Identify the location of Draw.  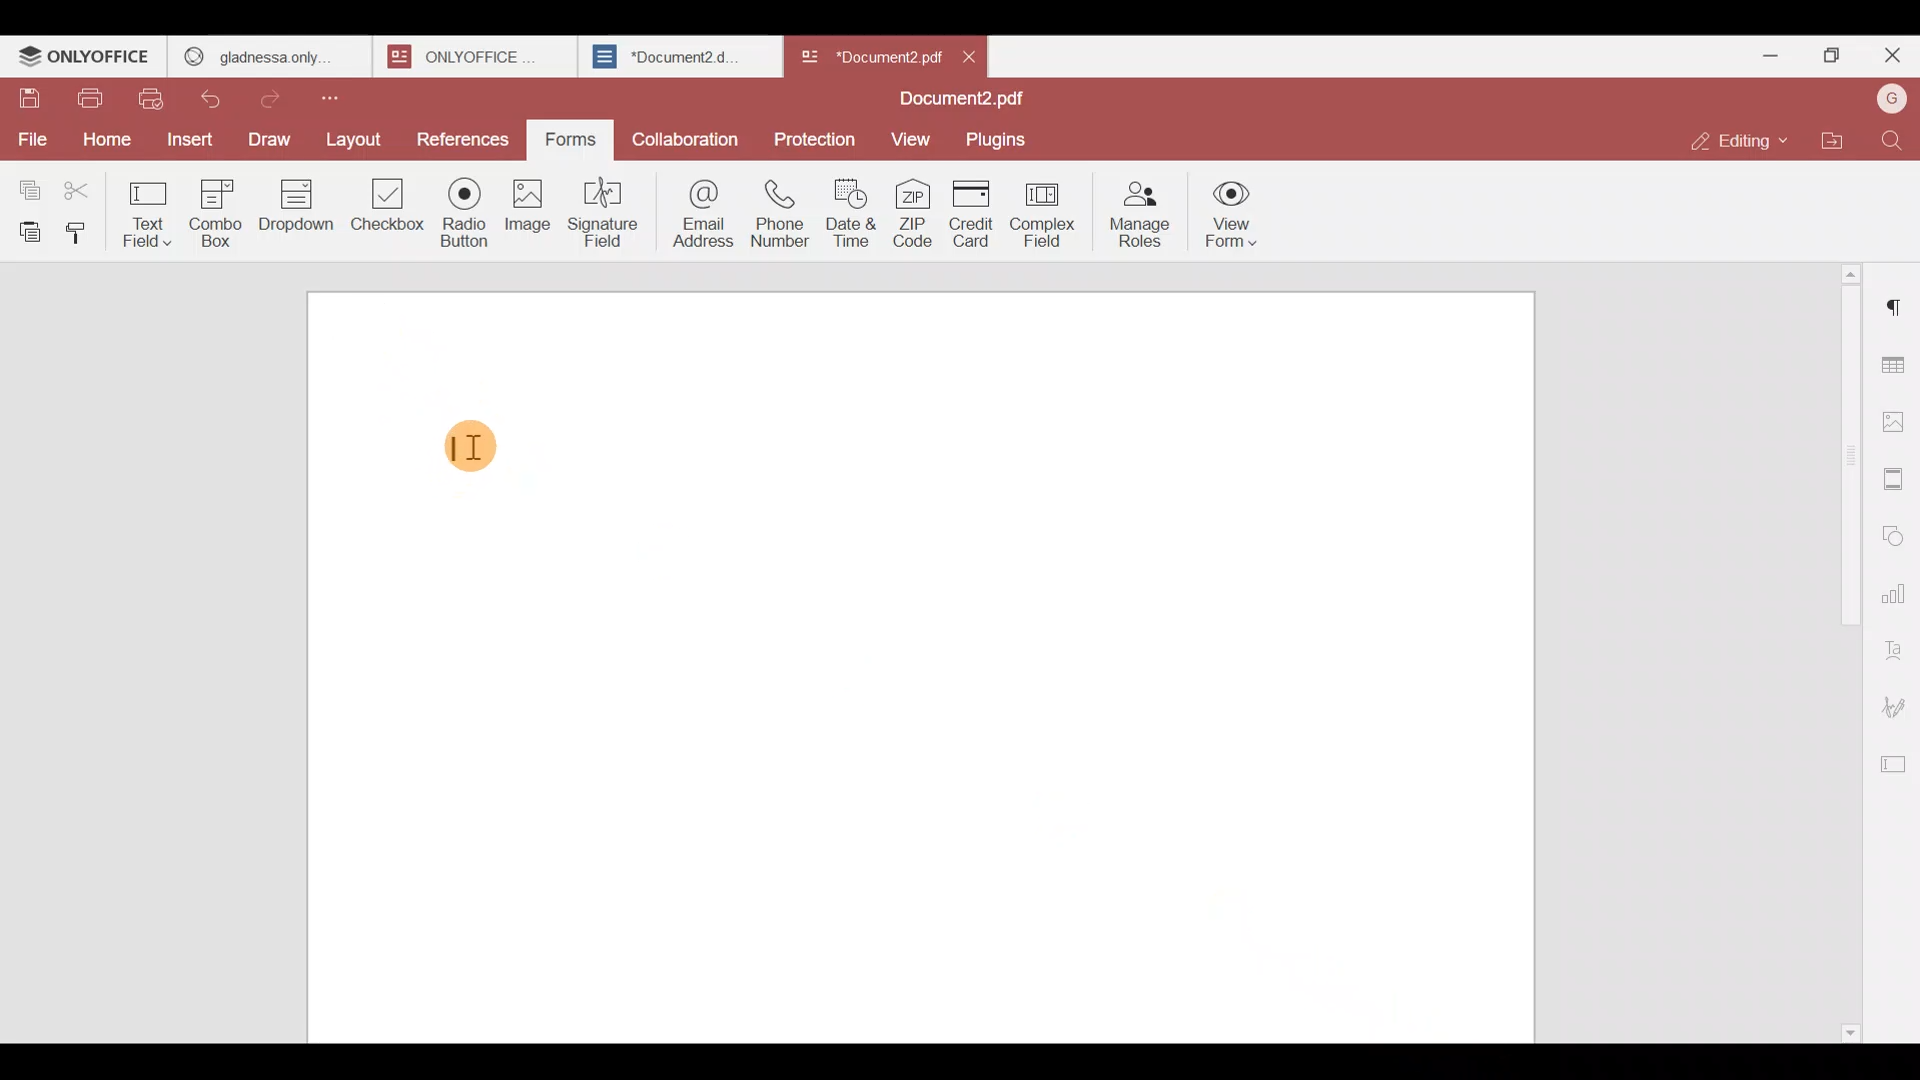
(269, 139).